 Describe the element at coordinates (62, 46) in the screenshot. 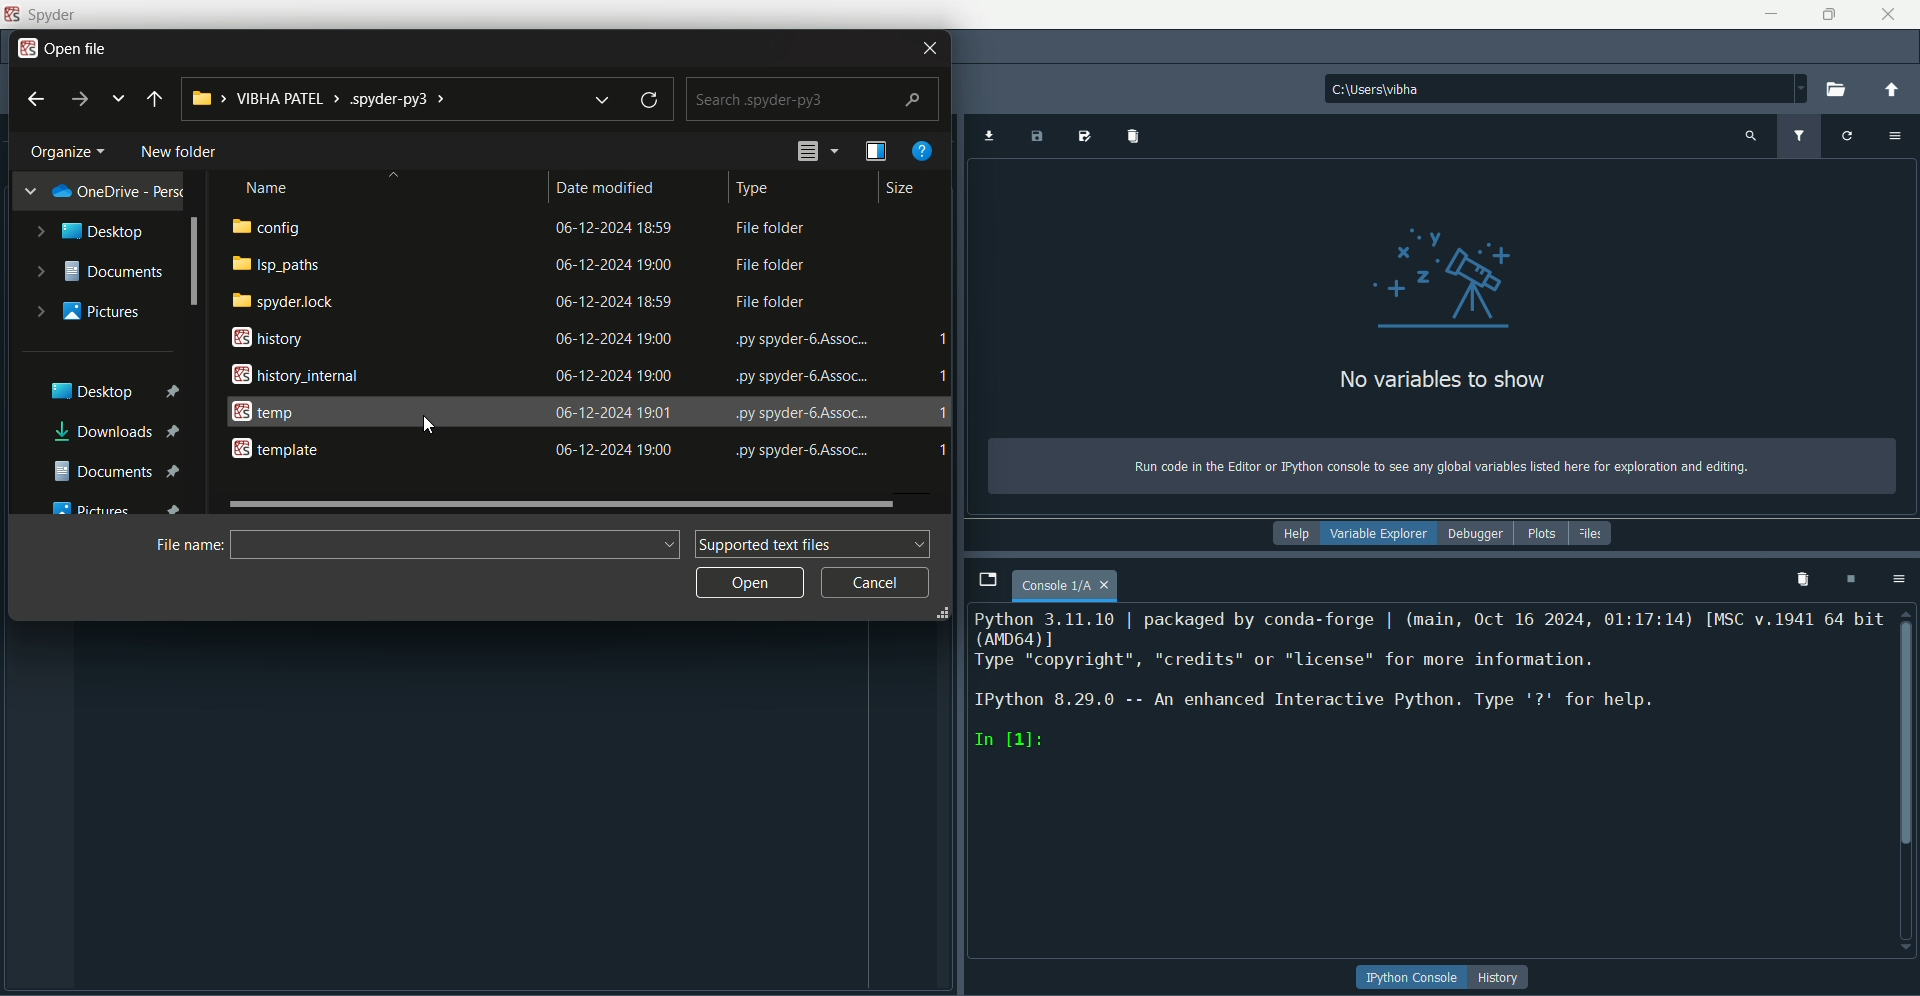

I see `open file` at that location.